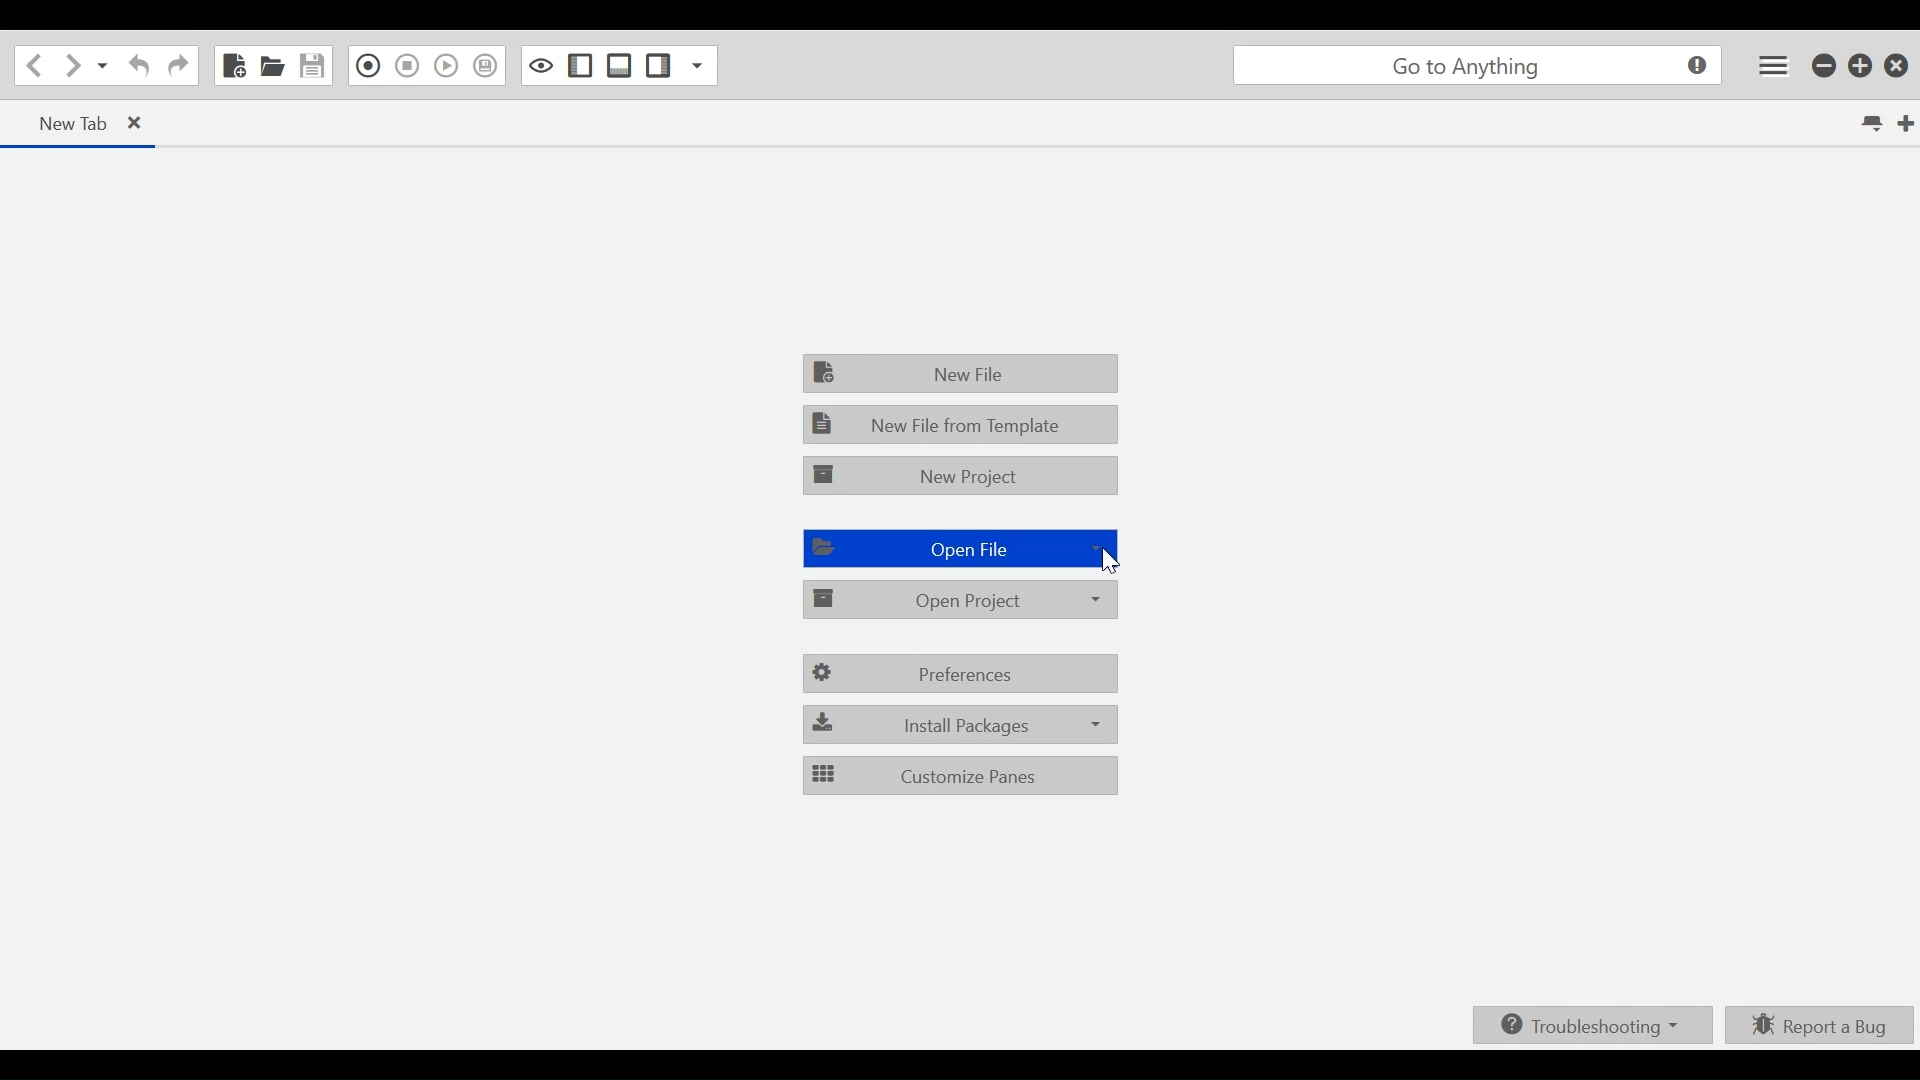  What do you see at coordinates (487, 67) in the screenshot?
I see `Save Macro to Toolbox as Superscript` at bounding box center [487, 67].